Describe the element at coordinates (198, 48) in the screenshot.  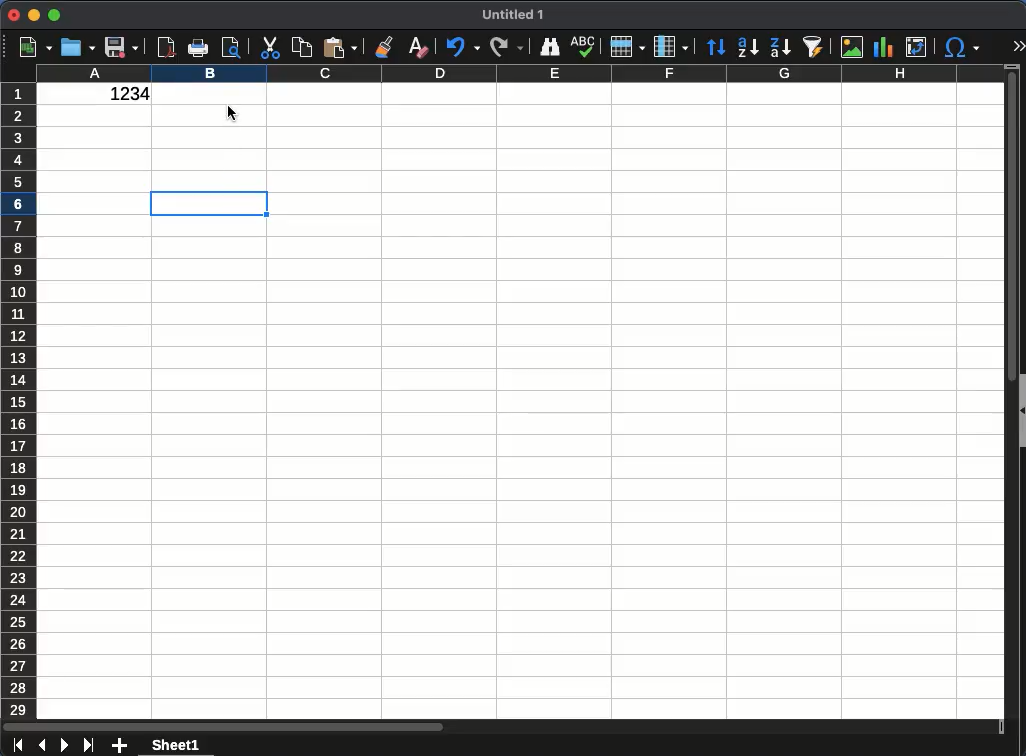
I see `print` at that location.